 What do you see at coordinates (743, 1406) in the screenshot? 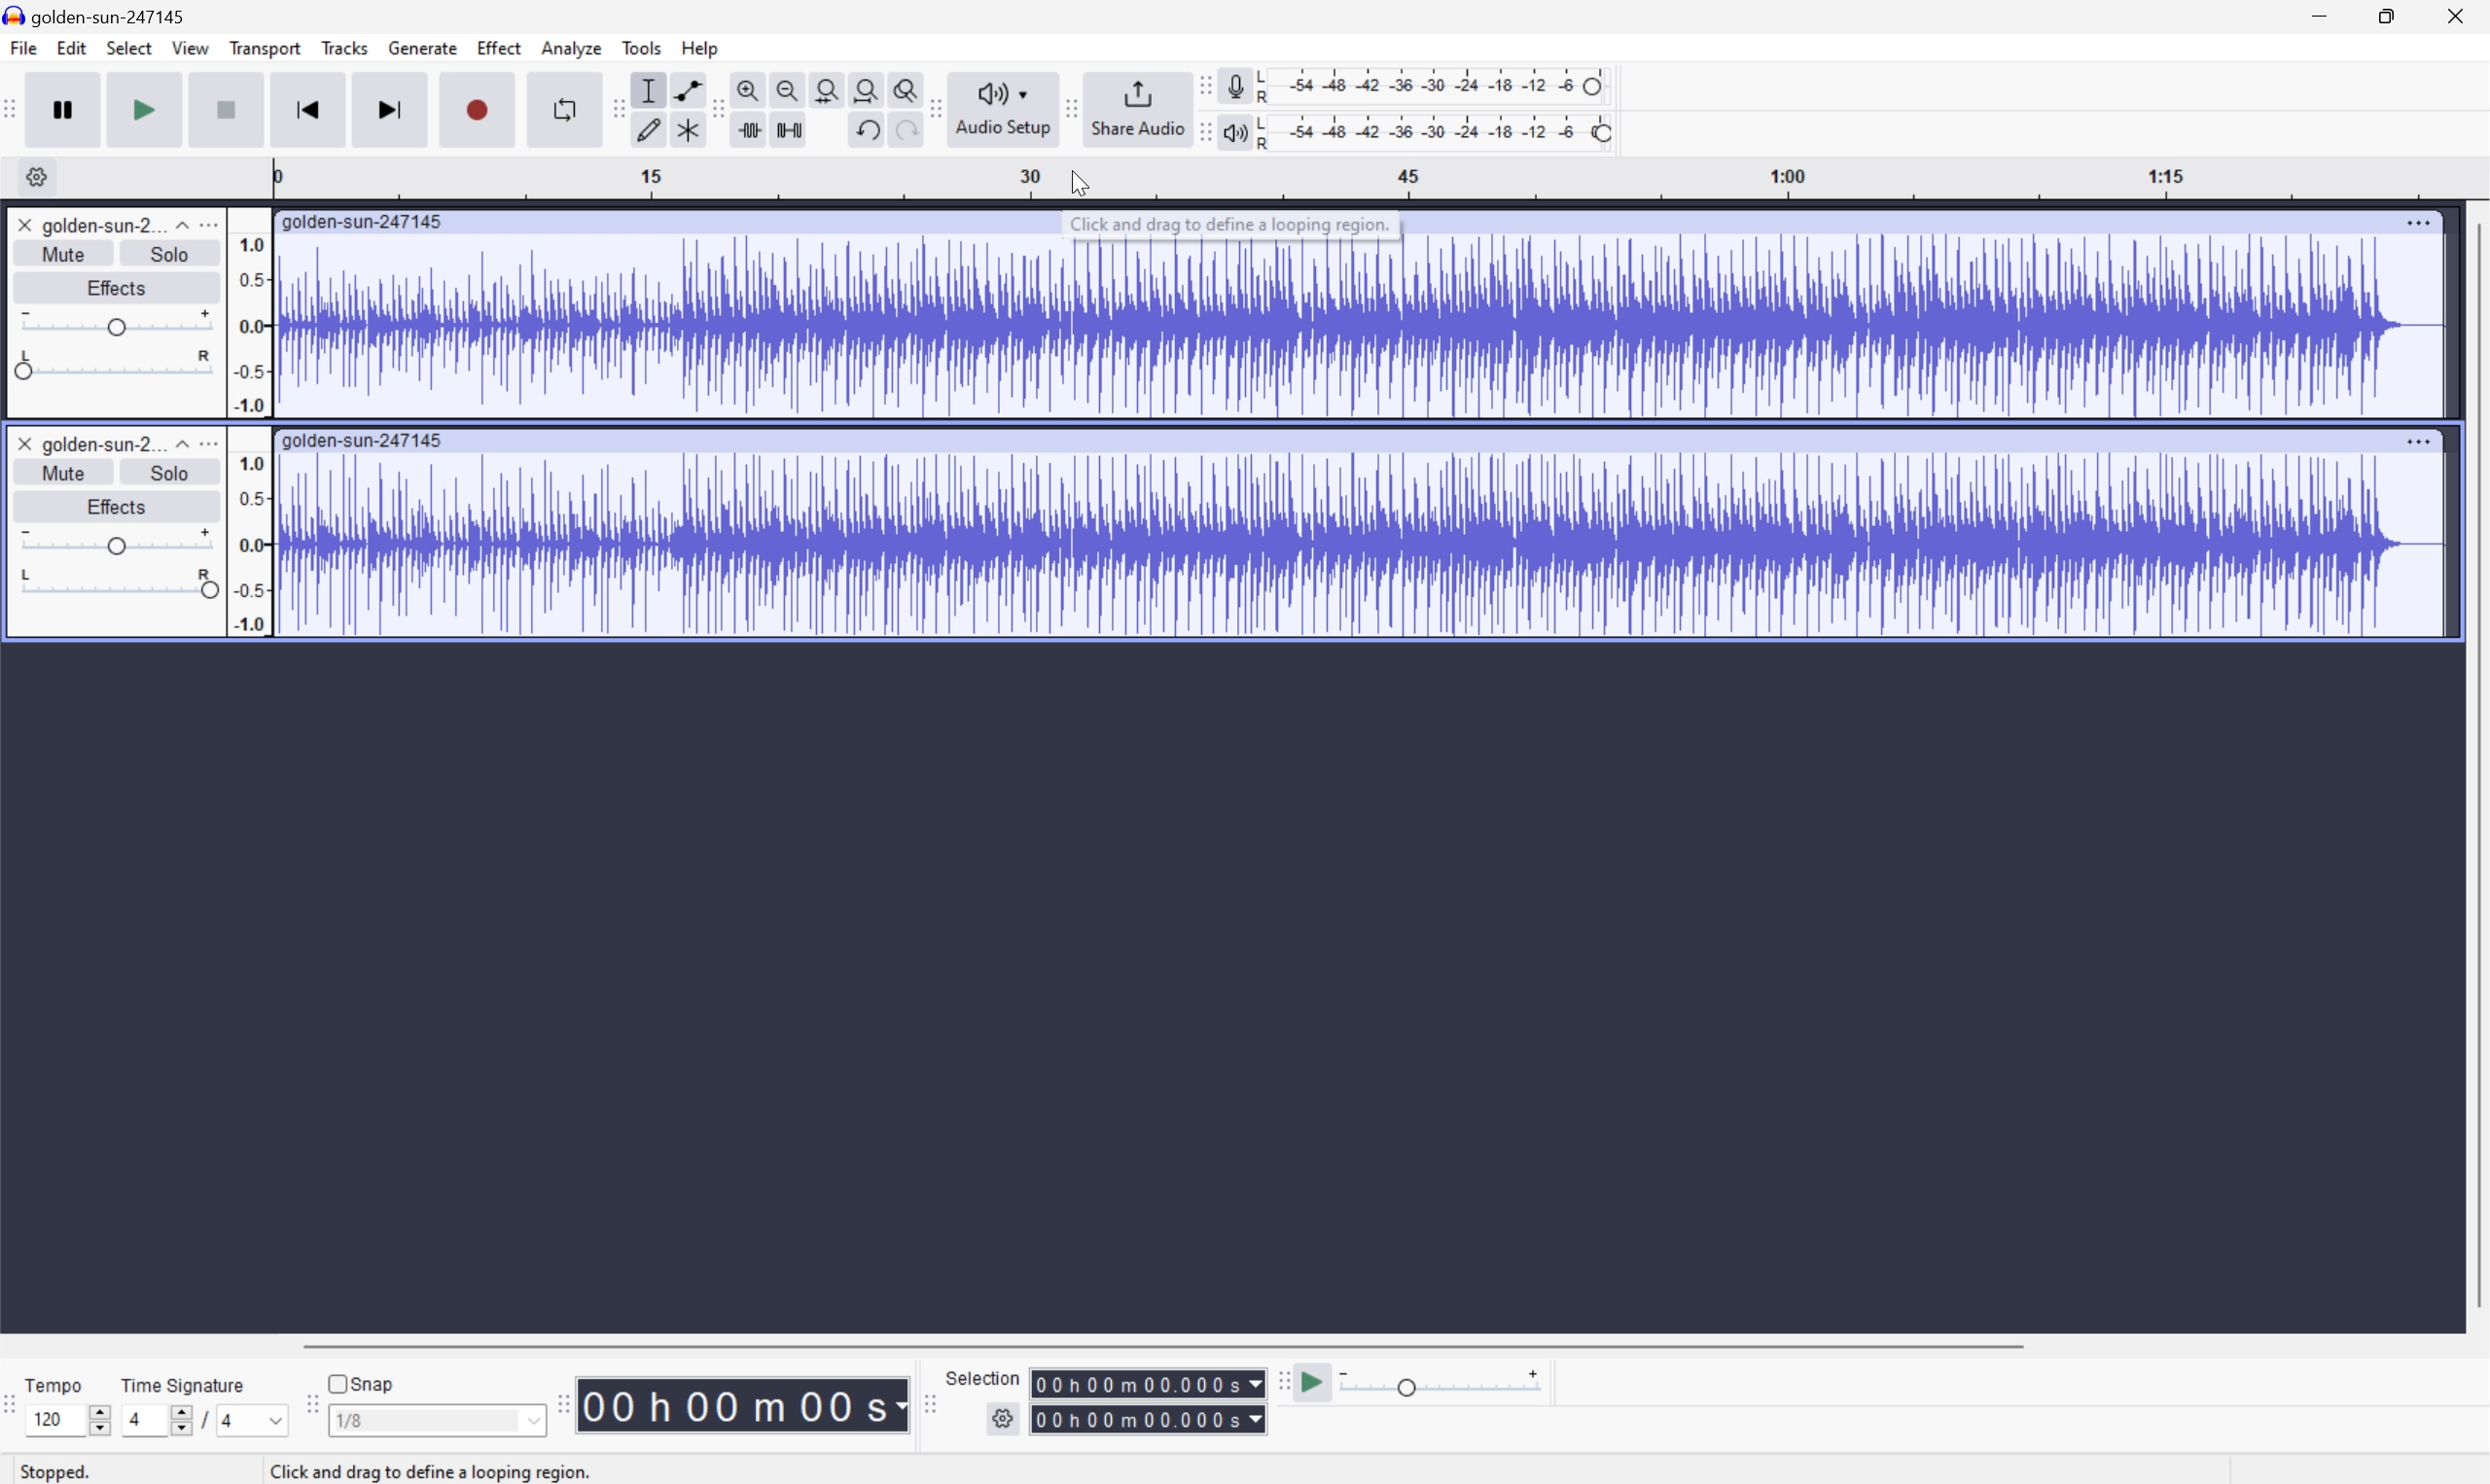
I see `Time` at bounding box center [743, 1406].